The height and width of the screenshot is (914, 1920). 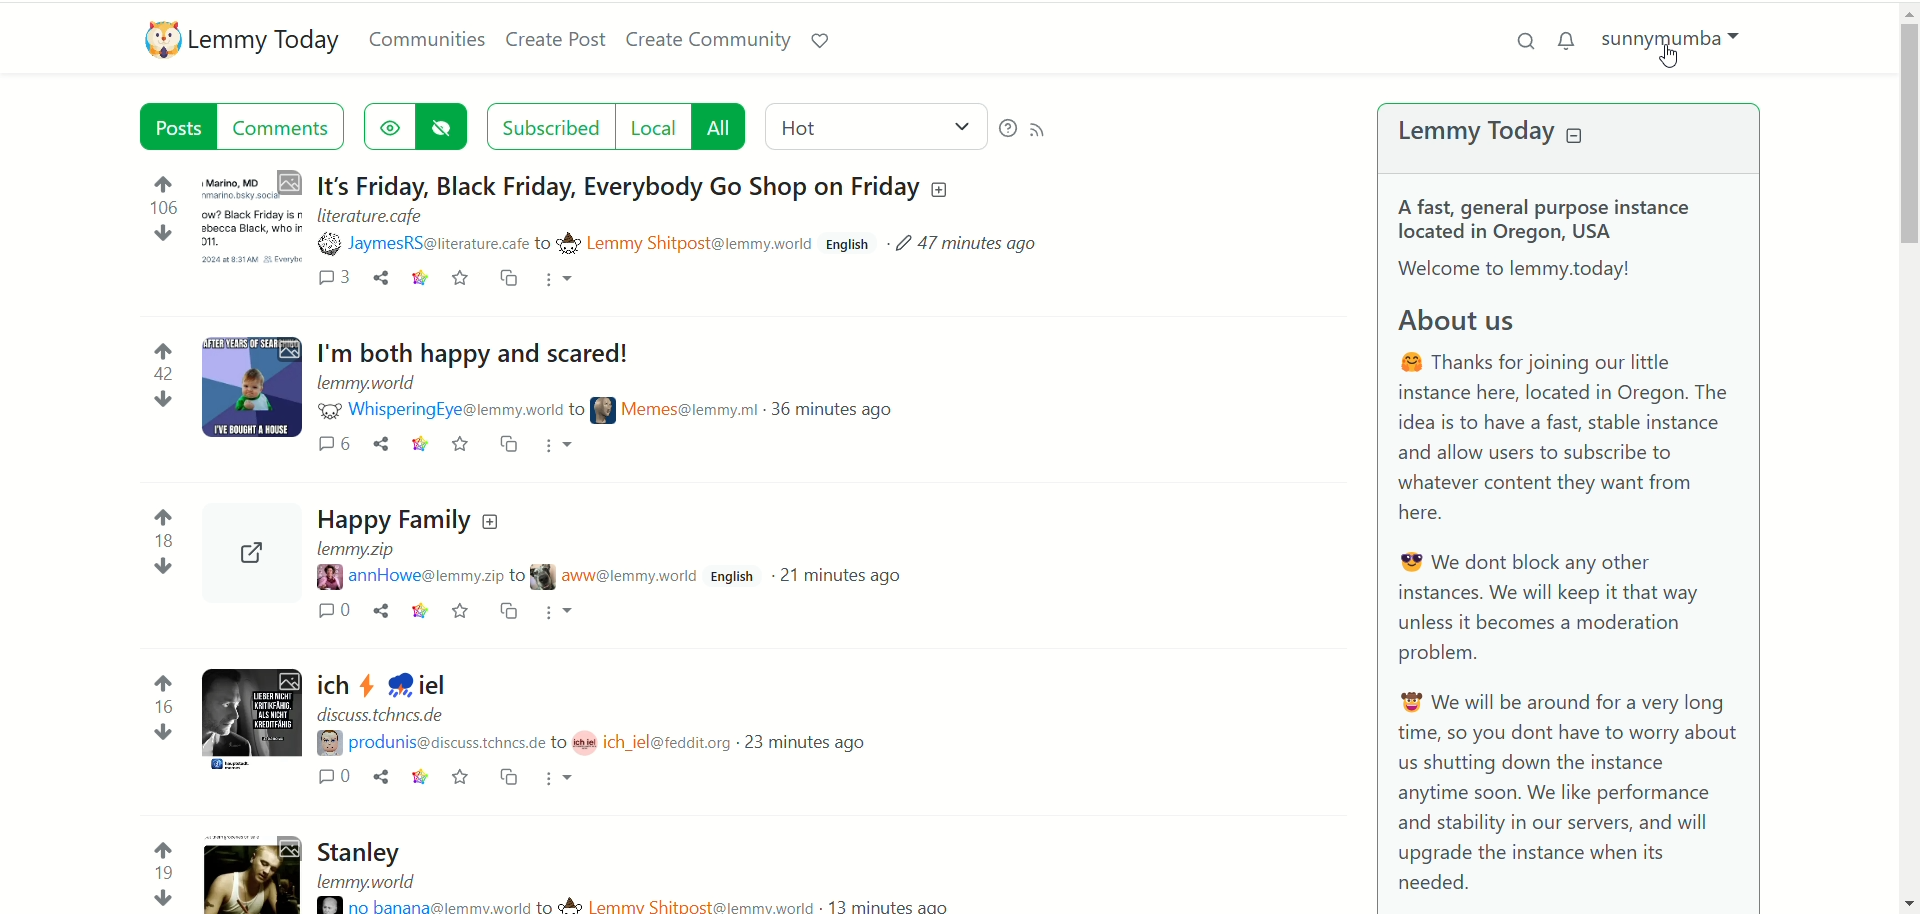 What do you see at coordinates (387, 125) in the screenshot?
I see `show hidden posts` at bounding box center [387, 125].